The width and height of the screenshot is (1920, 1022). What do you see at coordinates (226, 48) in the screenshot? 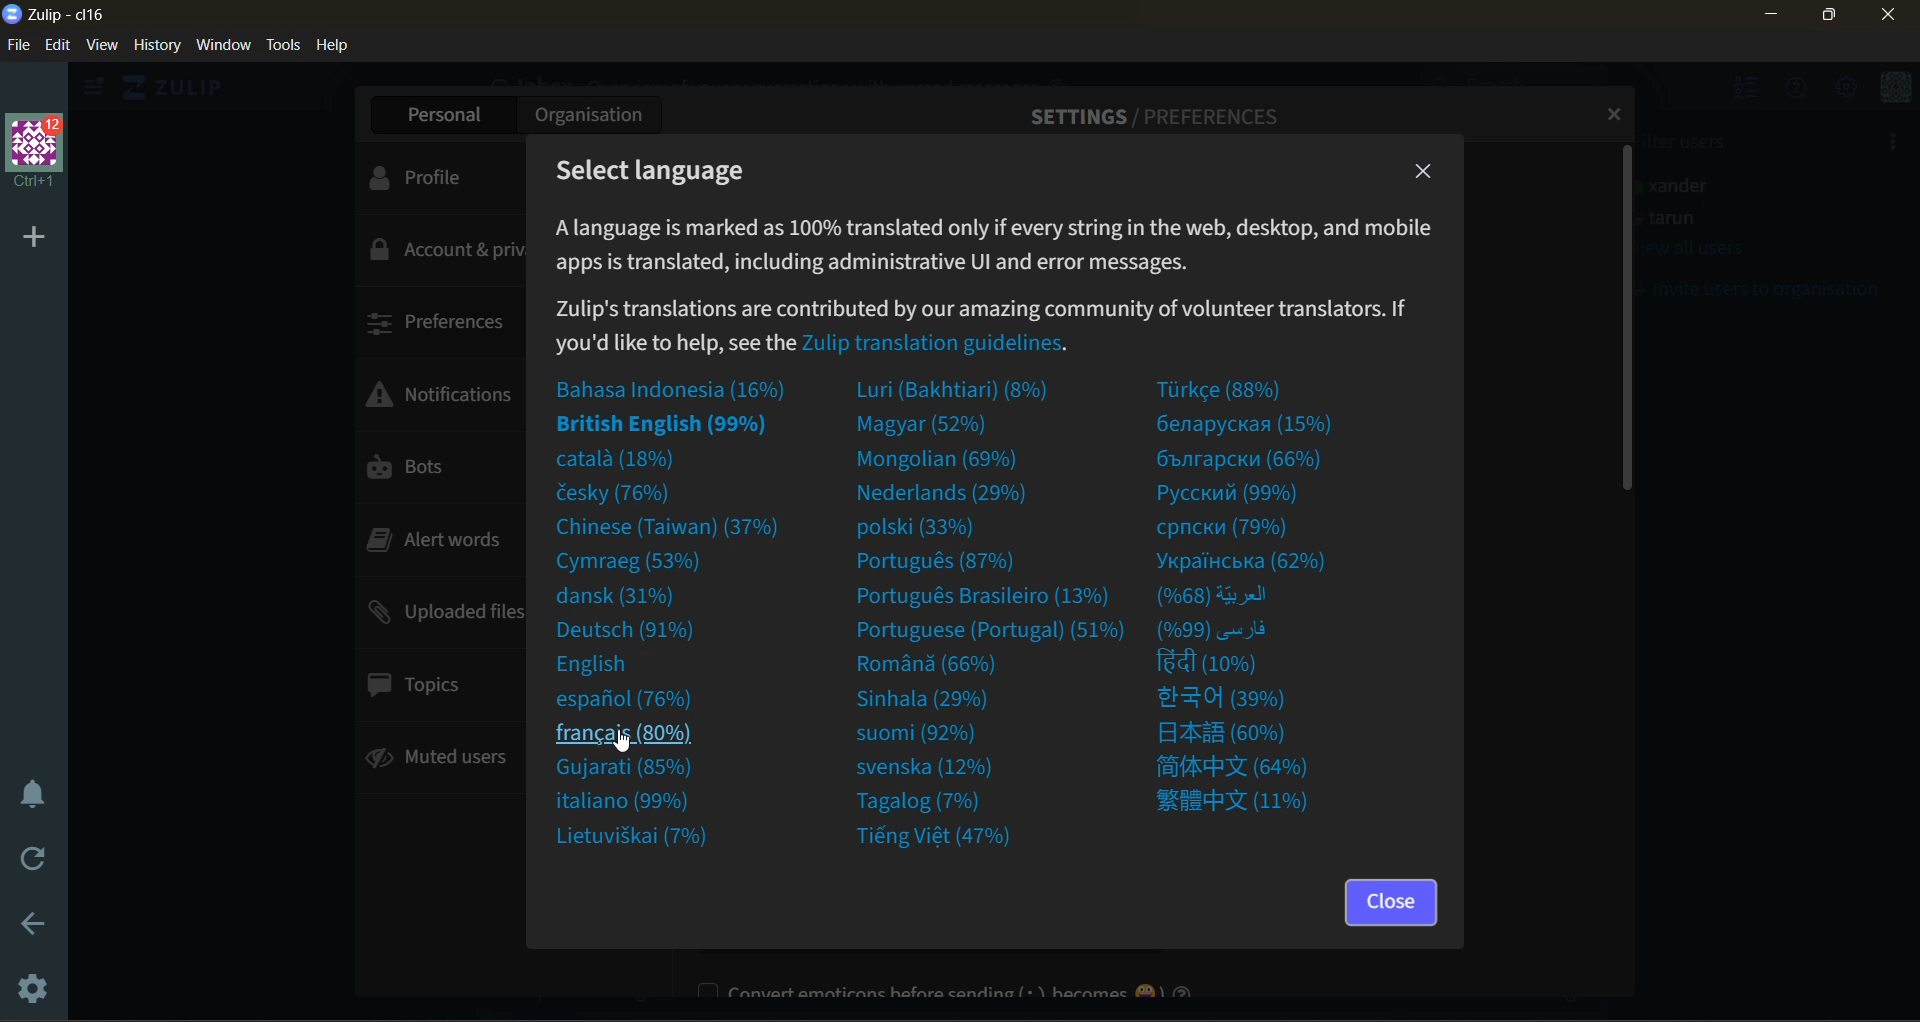
I see `window` at bounding box center [226, 48].